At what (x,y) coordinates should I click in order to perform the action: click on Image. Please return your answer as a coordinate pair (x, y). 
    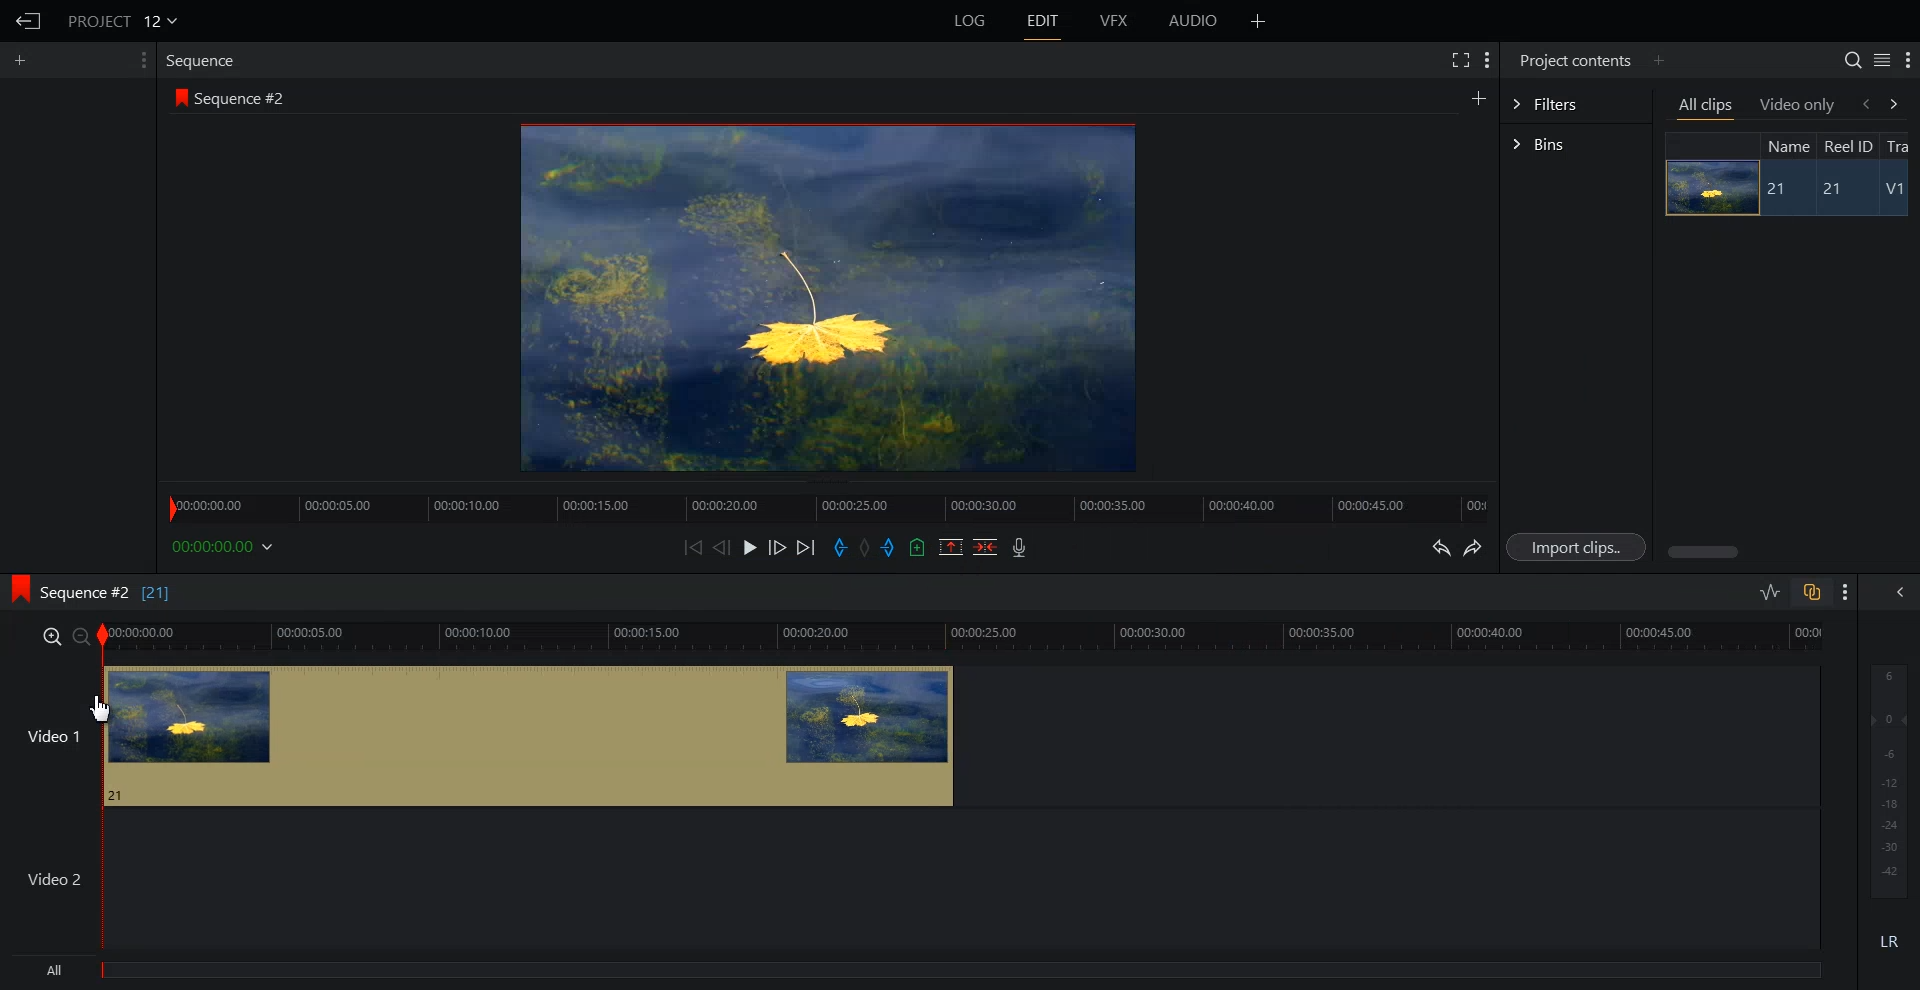
    Looking at the image, I should click on (1706, 187).